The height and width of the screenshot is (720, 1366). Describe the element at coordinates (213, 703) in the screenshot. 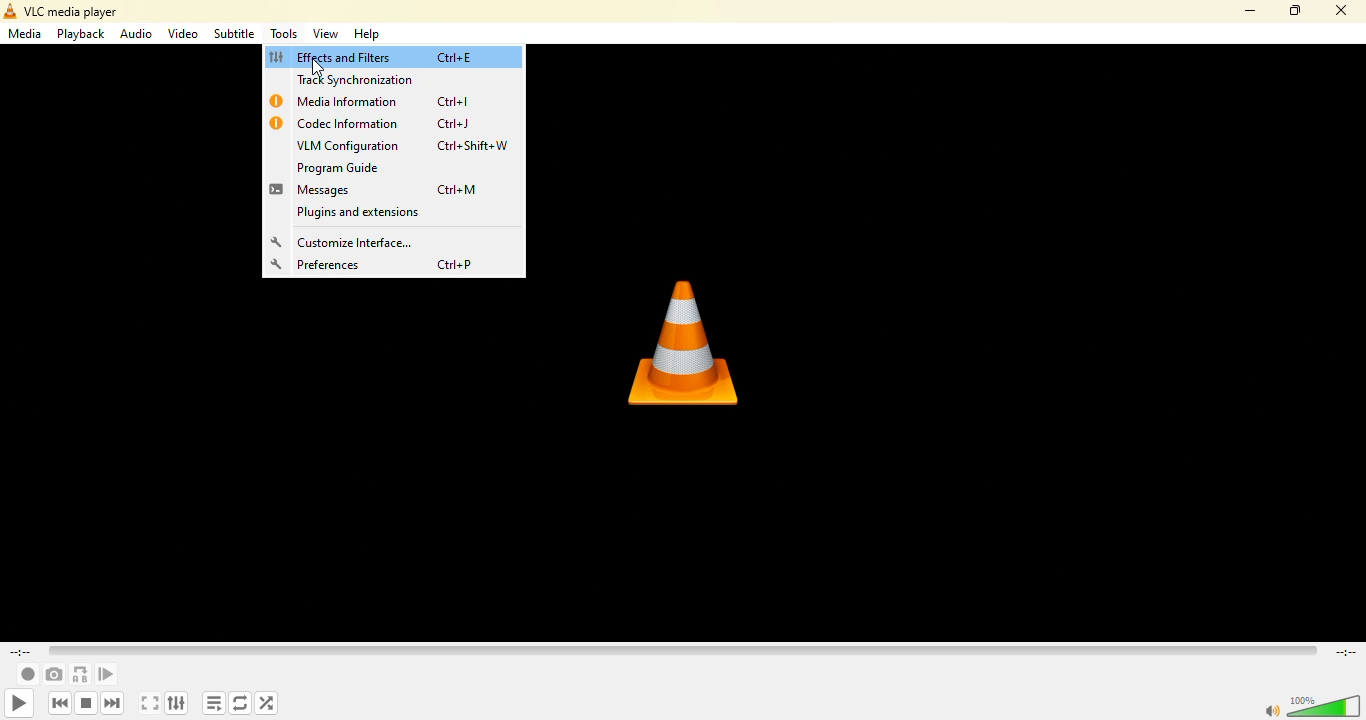

I see `toggle playlist` at that location.